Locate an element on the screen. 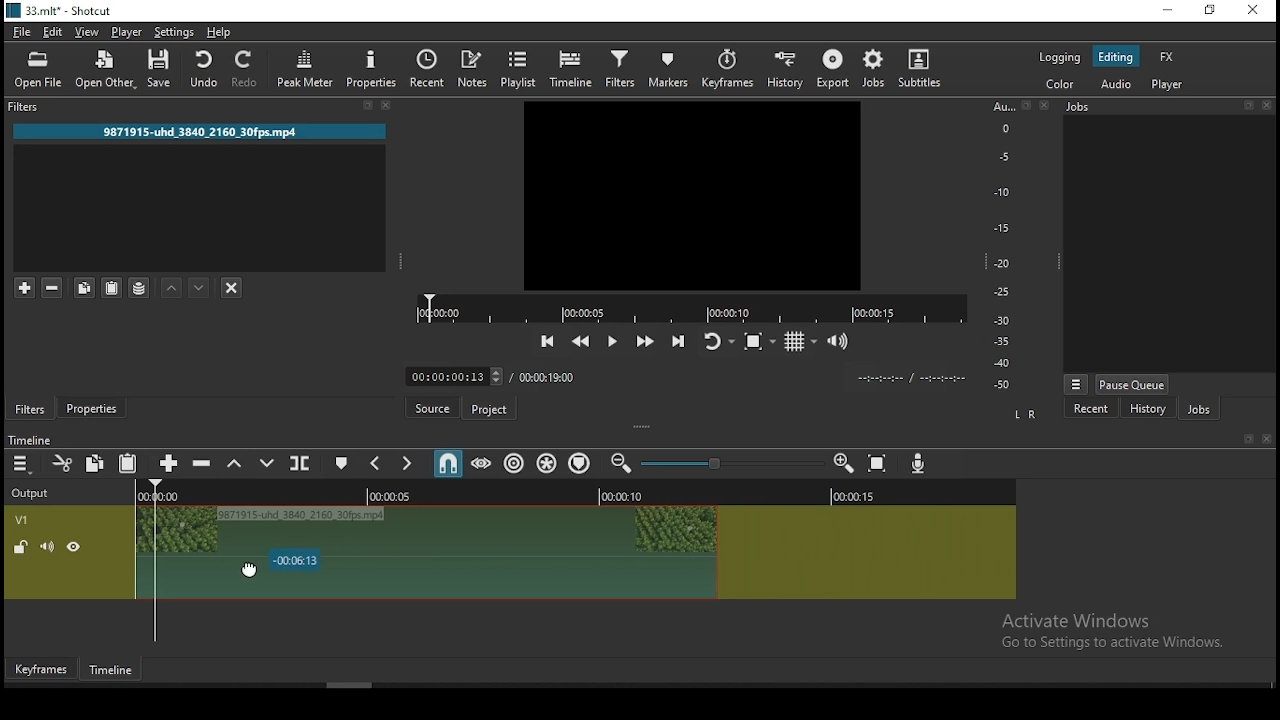 This screenshot has width=1280, height=720. zoom timeline out is located at coordinates (618, 464).